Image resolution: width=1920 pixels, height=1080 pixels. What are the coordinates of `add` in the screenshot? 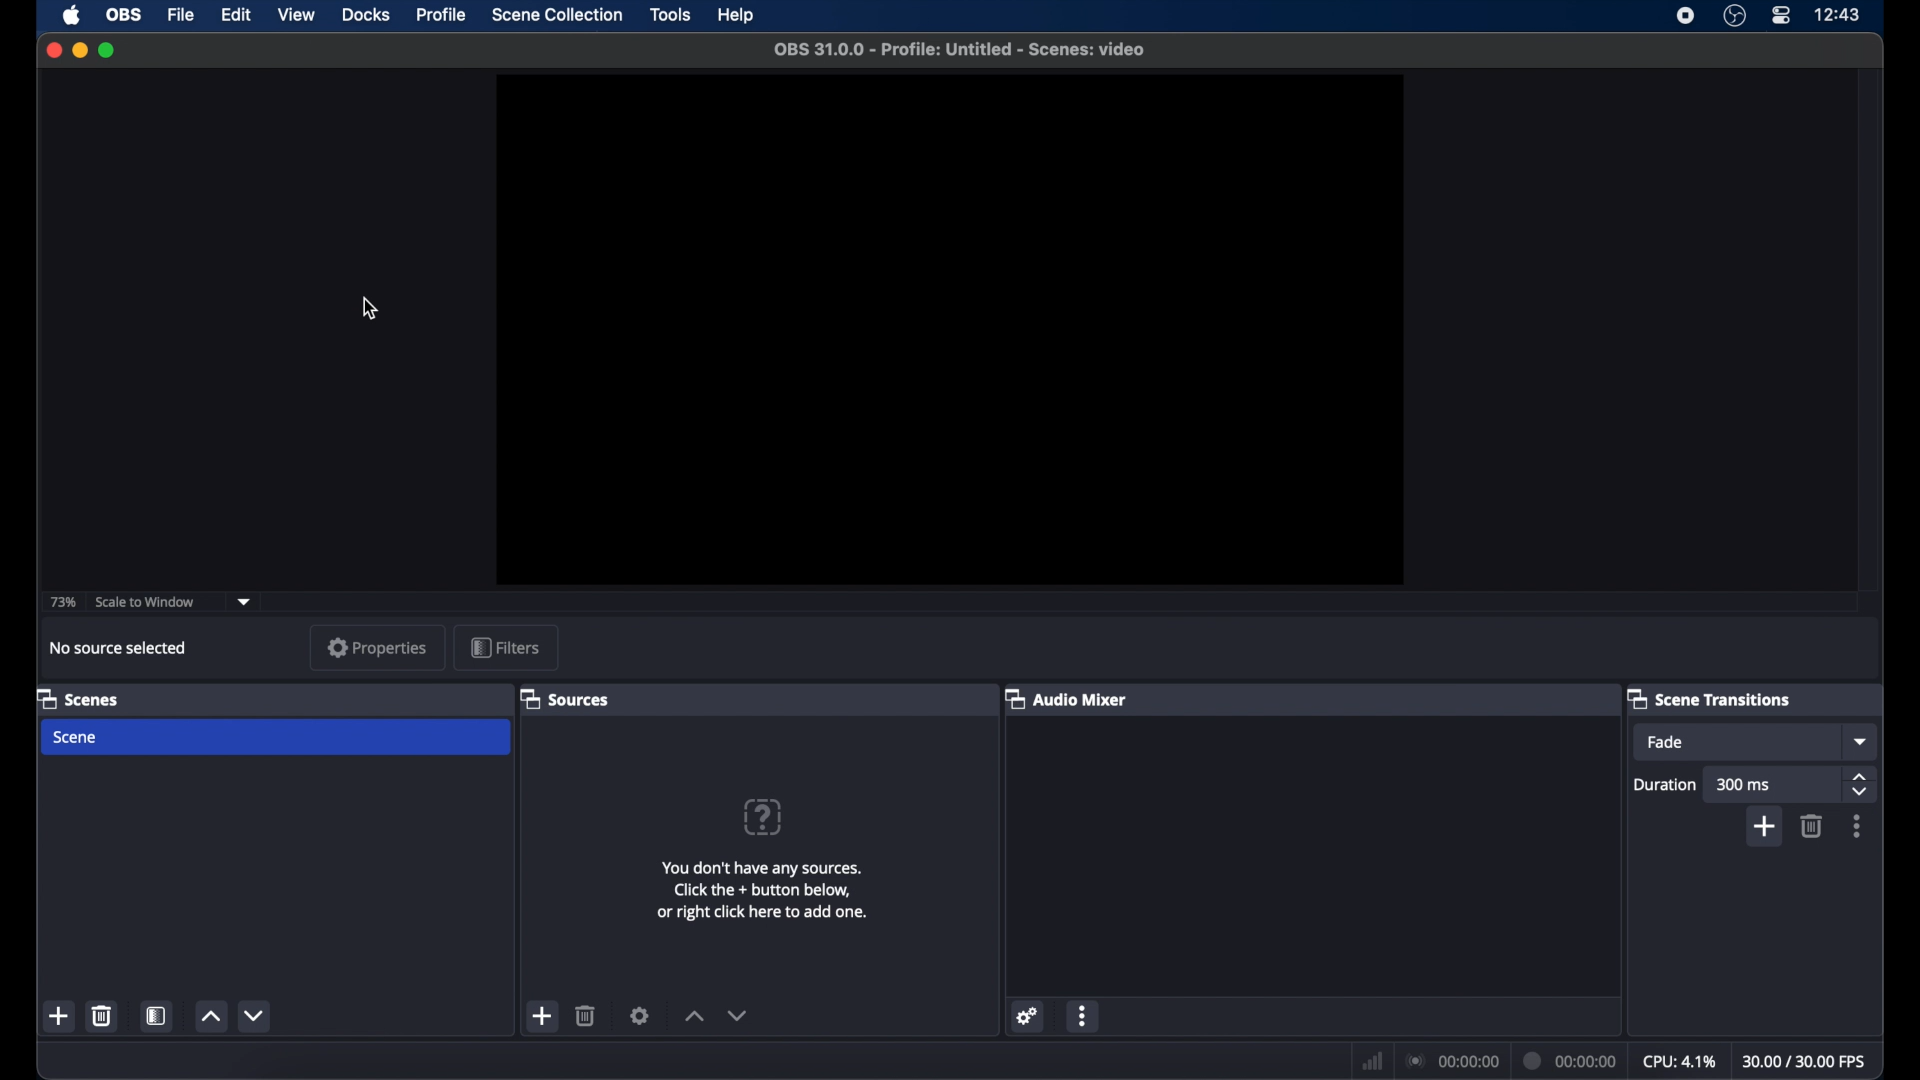 It's located at (1763, 826).